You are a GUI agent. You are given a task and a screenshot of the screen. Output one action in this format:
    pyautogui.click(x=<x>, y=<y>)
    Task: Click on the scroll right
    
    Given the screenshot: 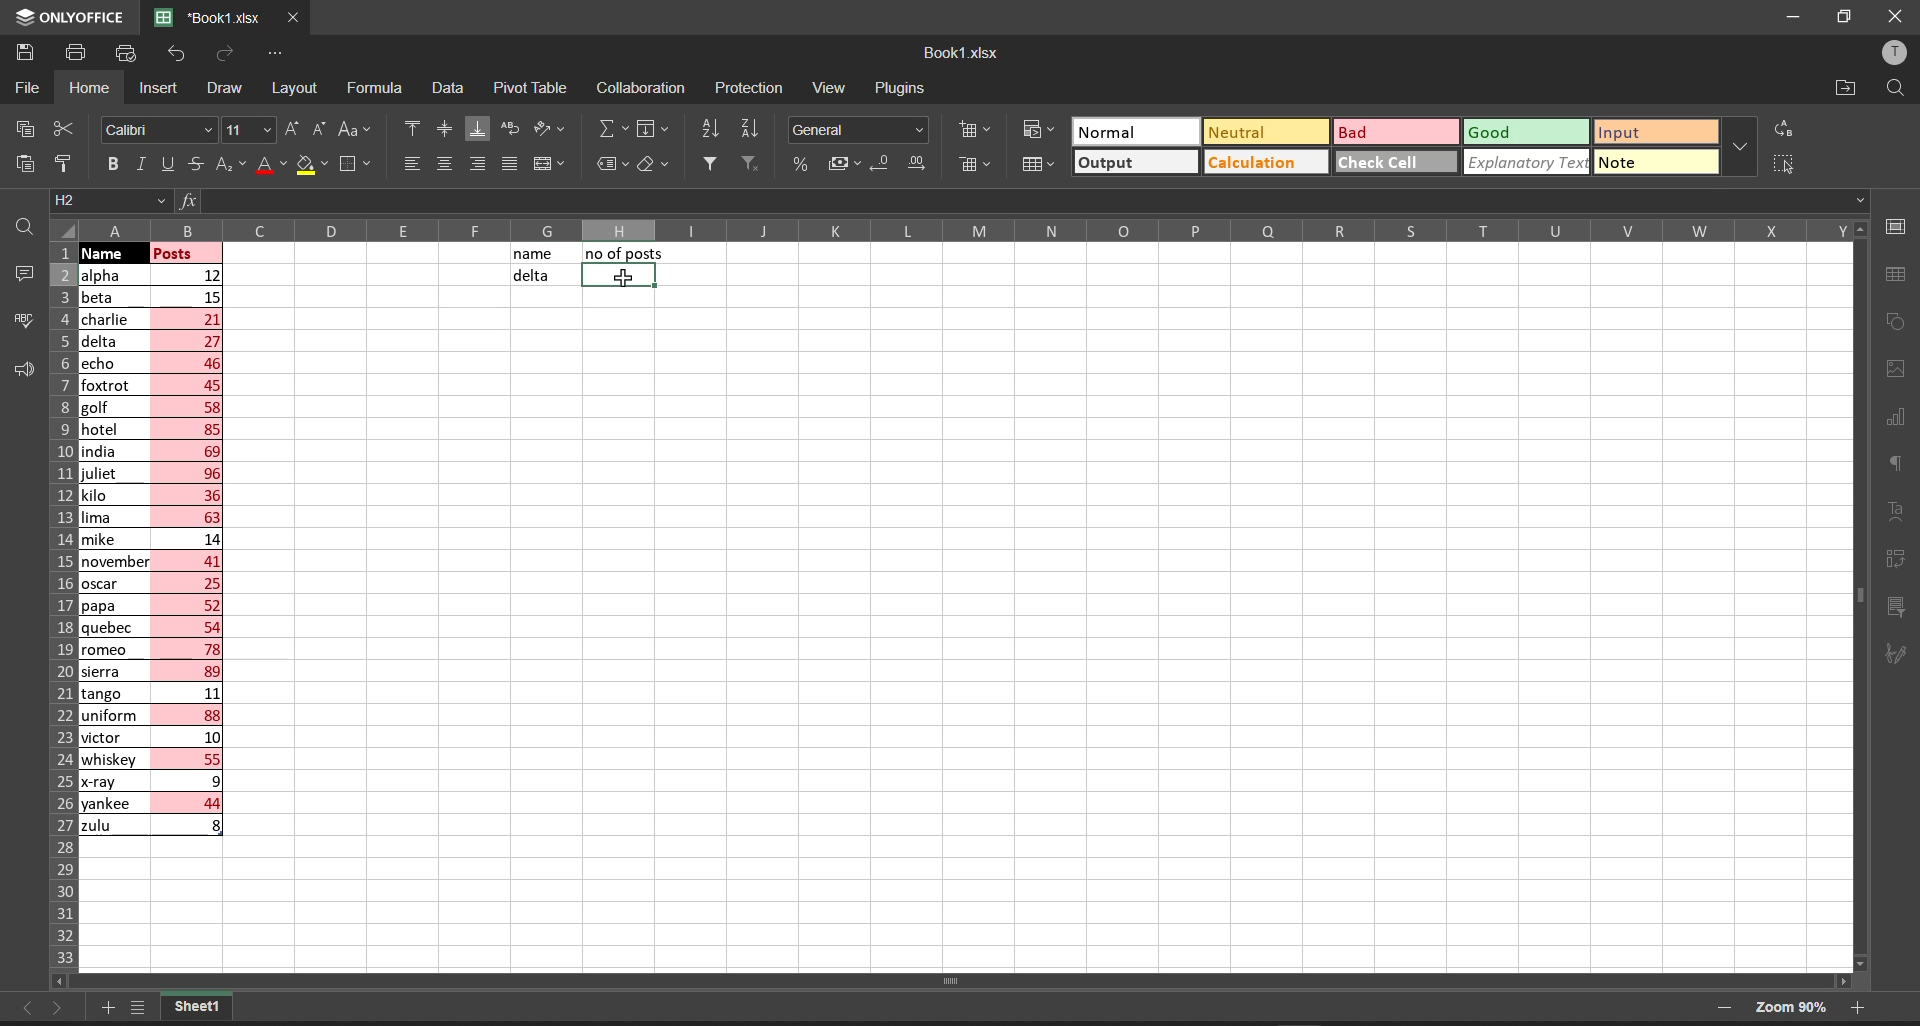 What is the action you would take?
    pyautogui.click(x=1837, y=978)
    